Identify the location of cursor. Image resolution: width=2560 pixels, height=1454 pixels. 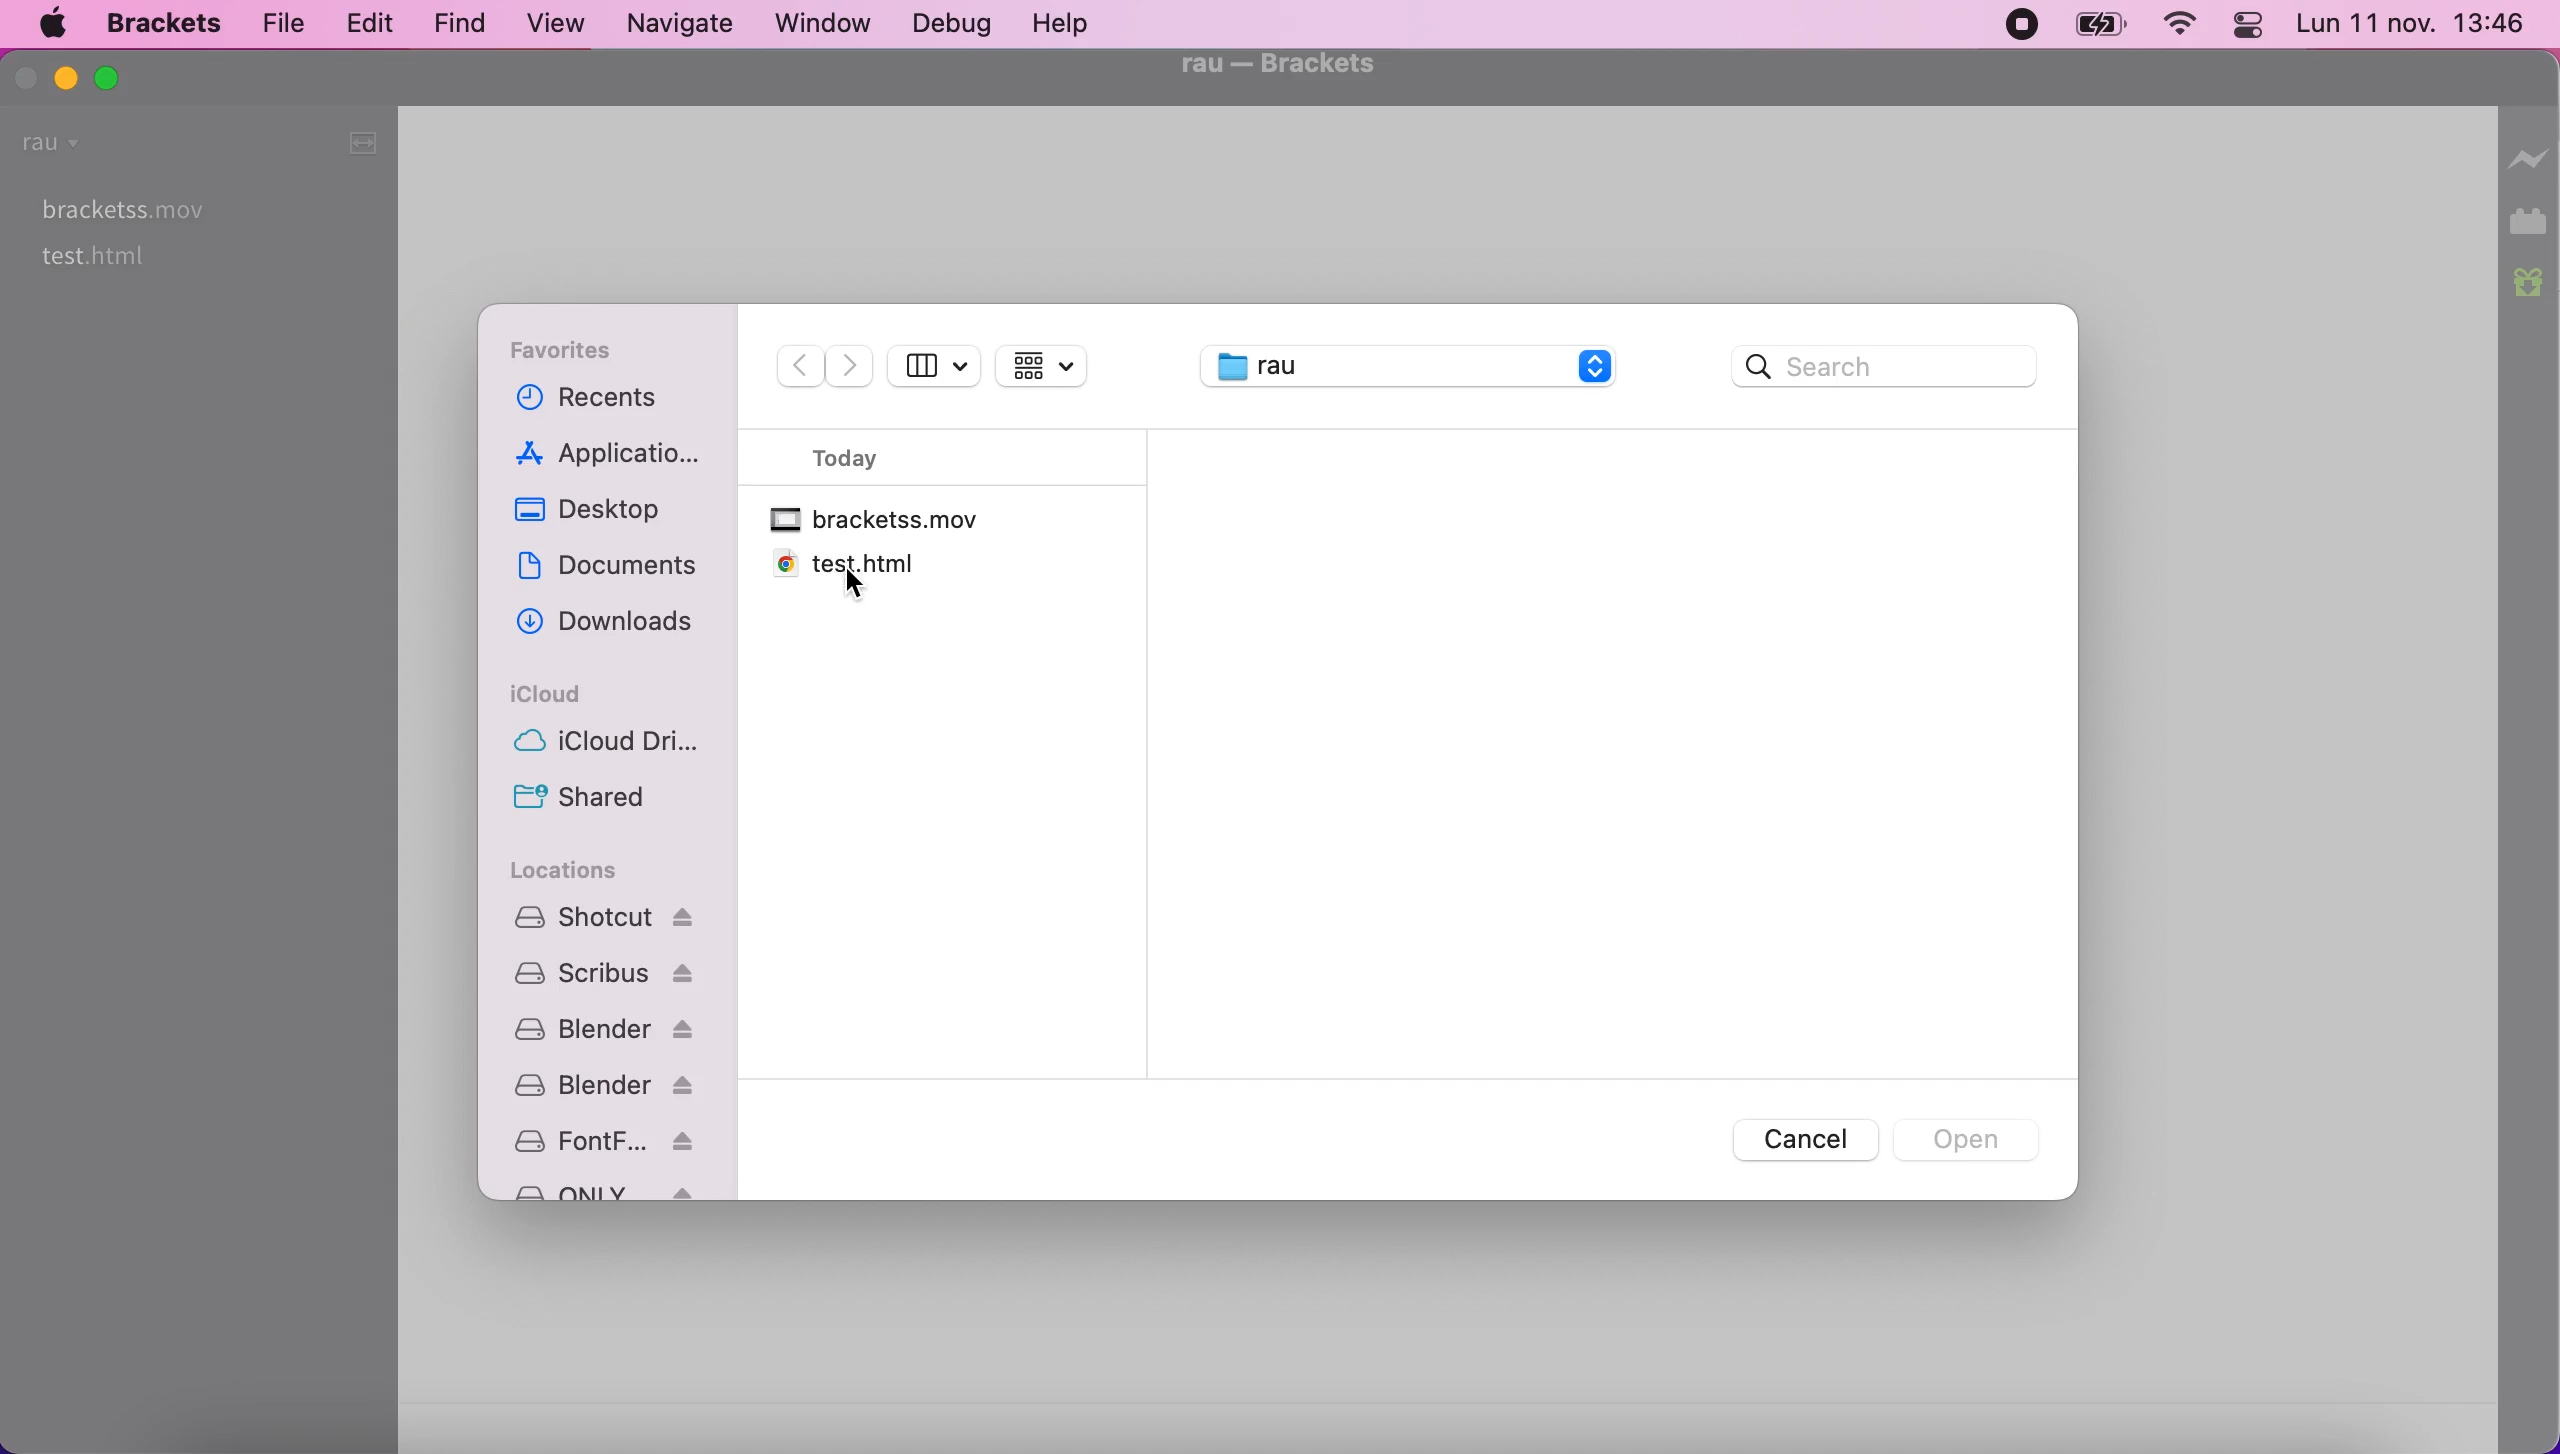
(850, 585).